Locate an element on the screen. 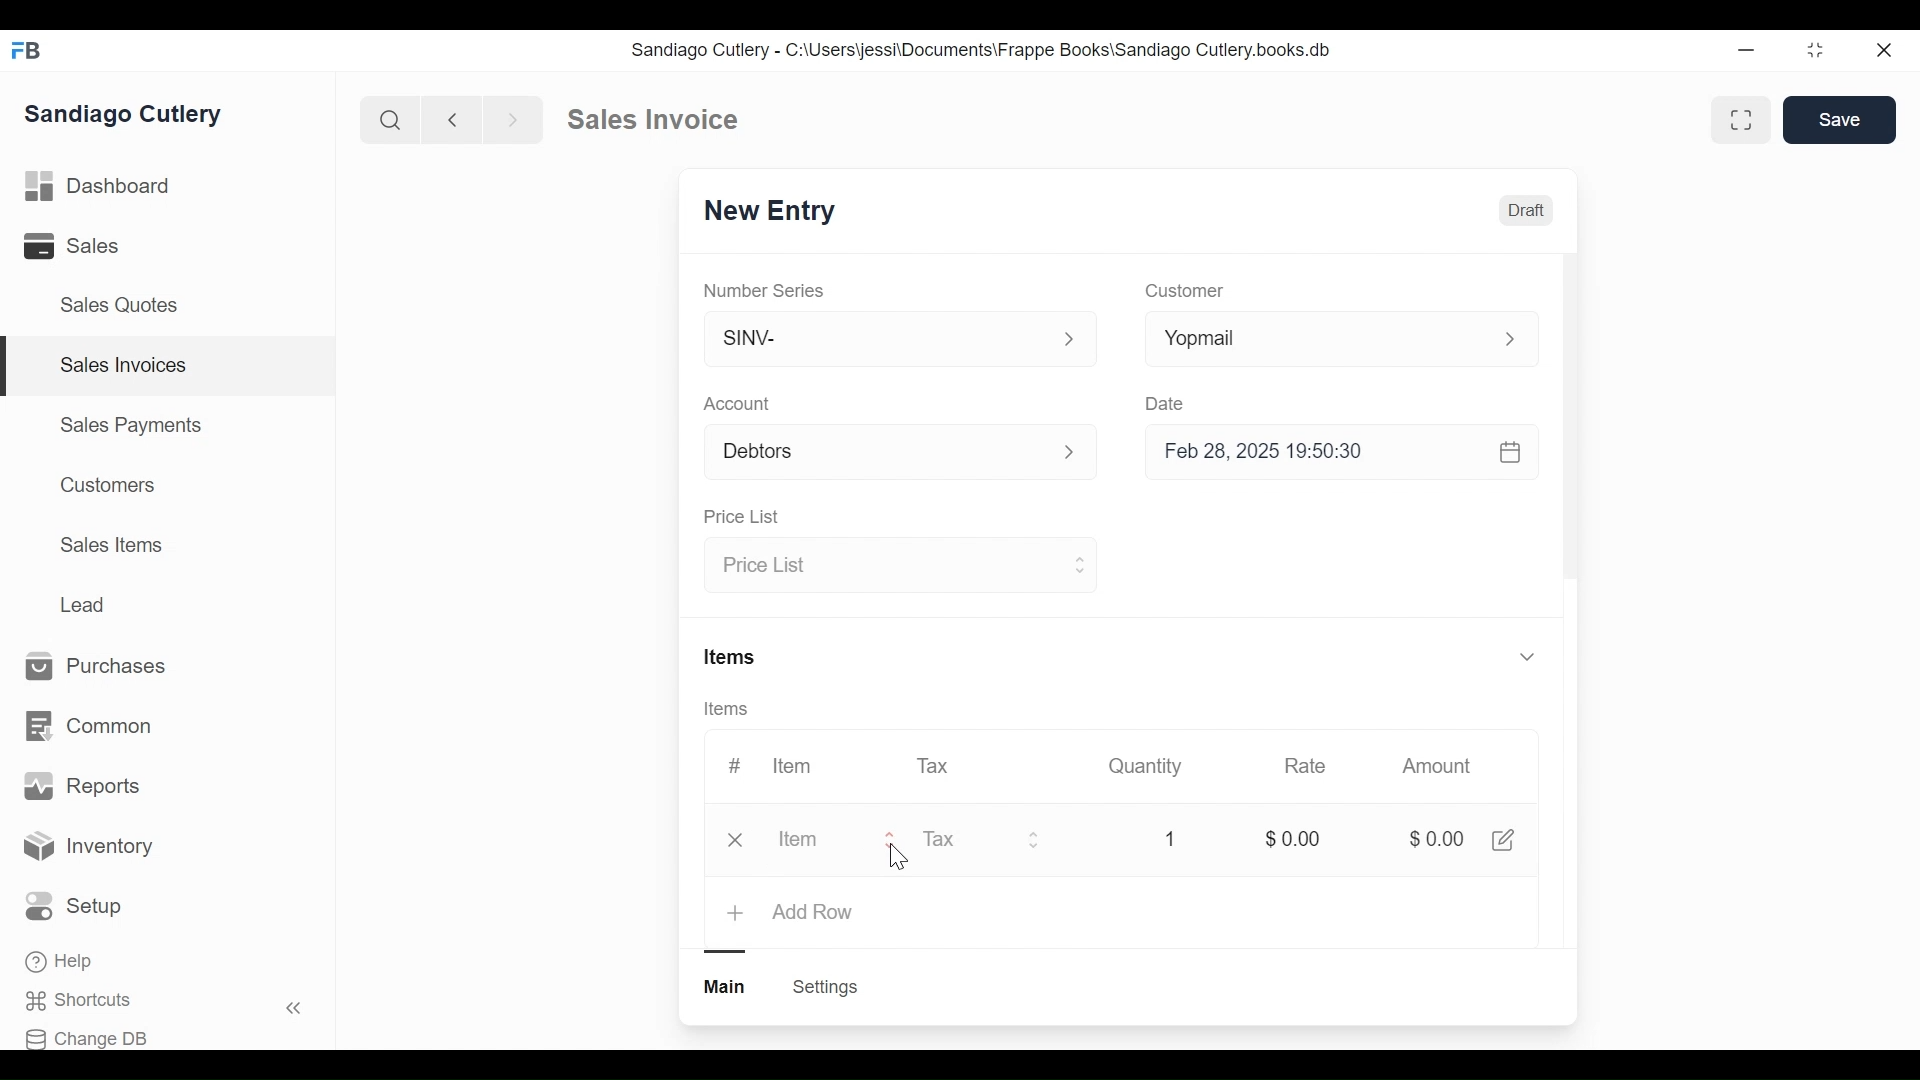  Save  is located at coordinates (1840, 120).